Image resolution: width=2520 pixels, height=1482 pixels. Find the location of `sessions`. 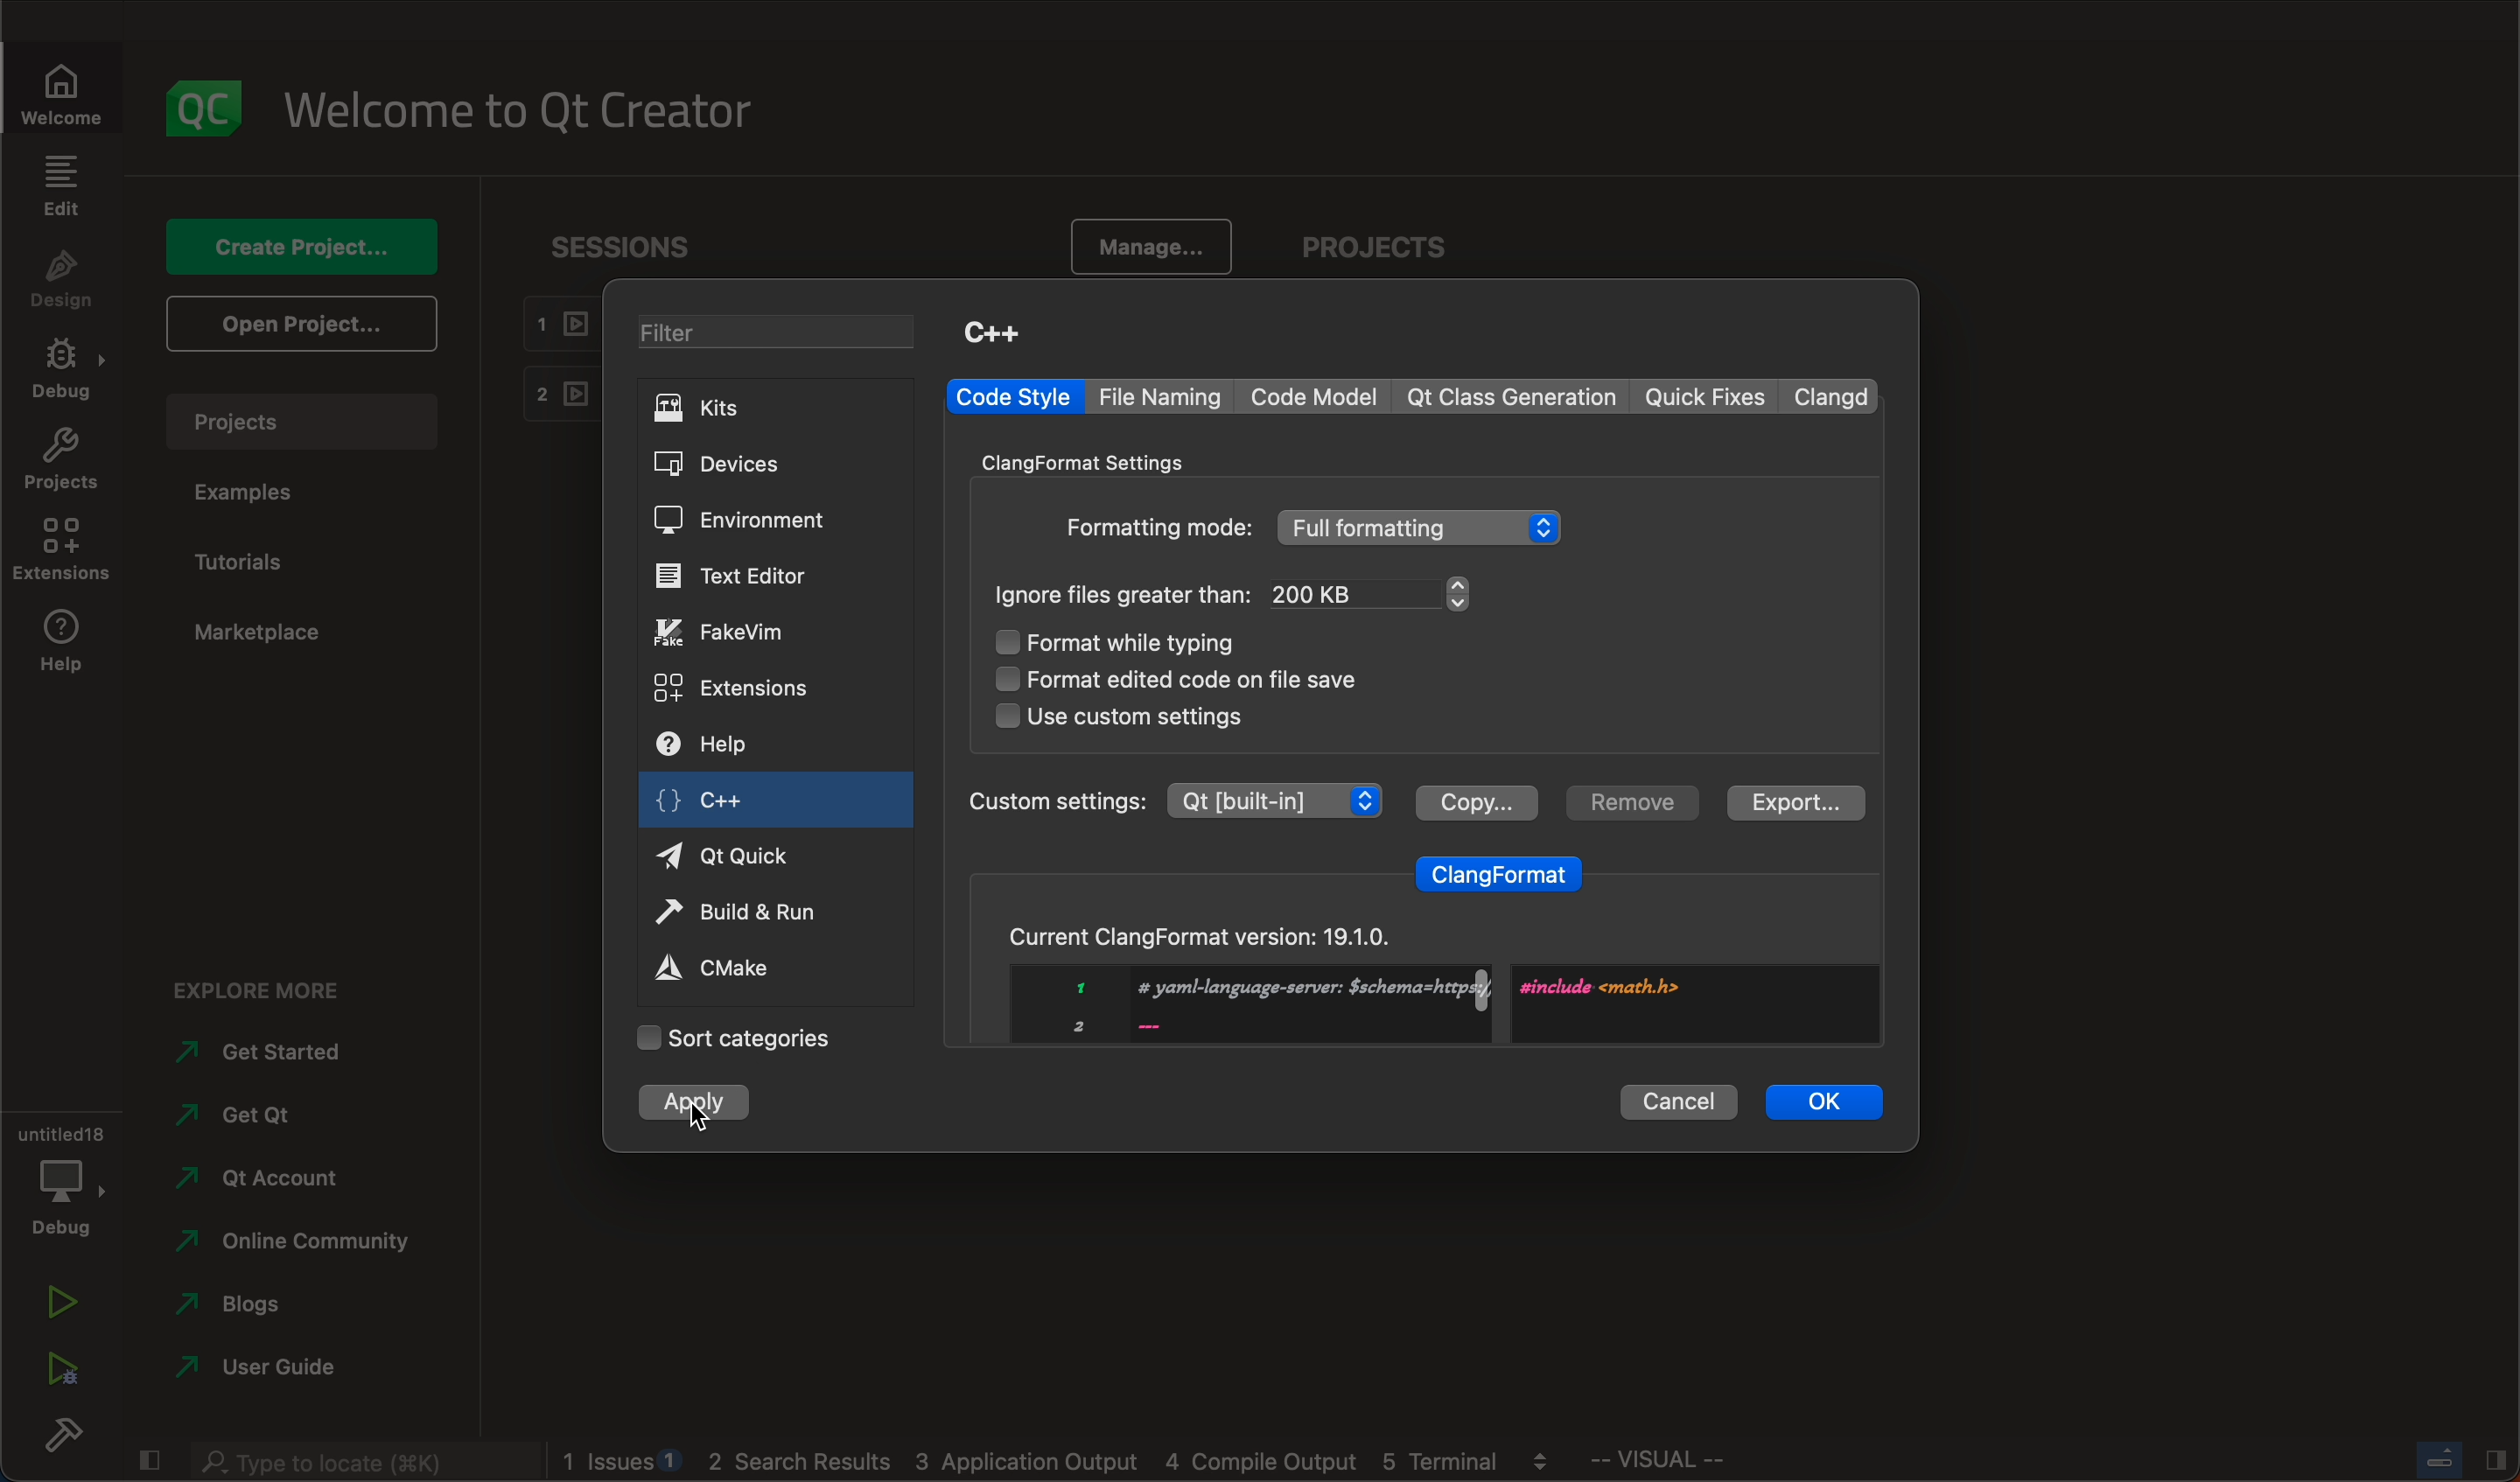

sessions is located at coordinates (638, 246).